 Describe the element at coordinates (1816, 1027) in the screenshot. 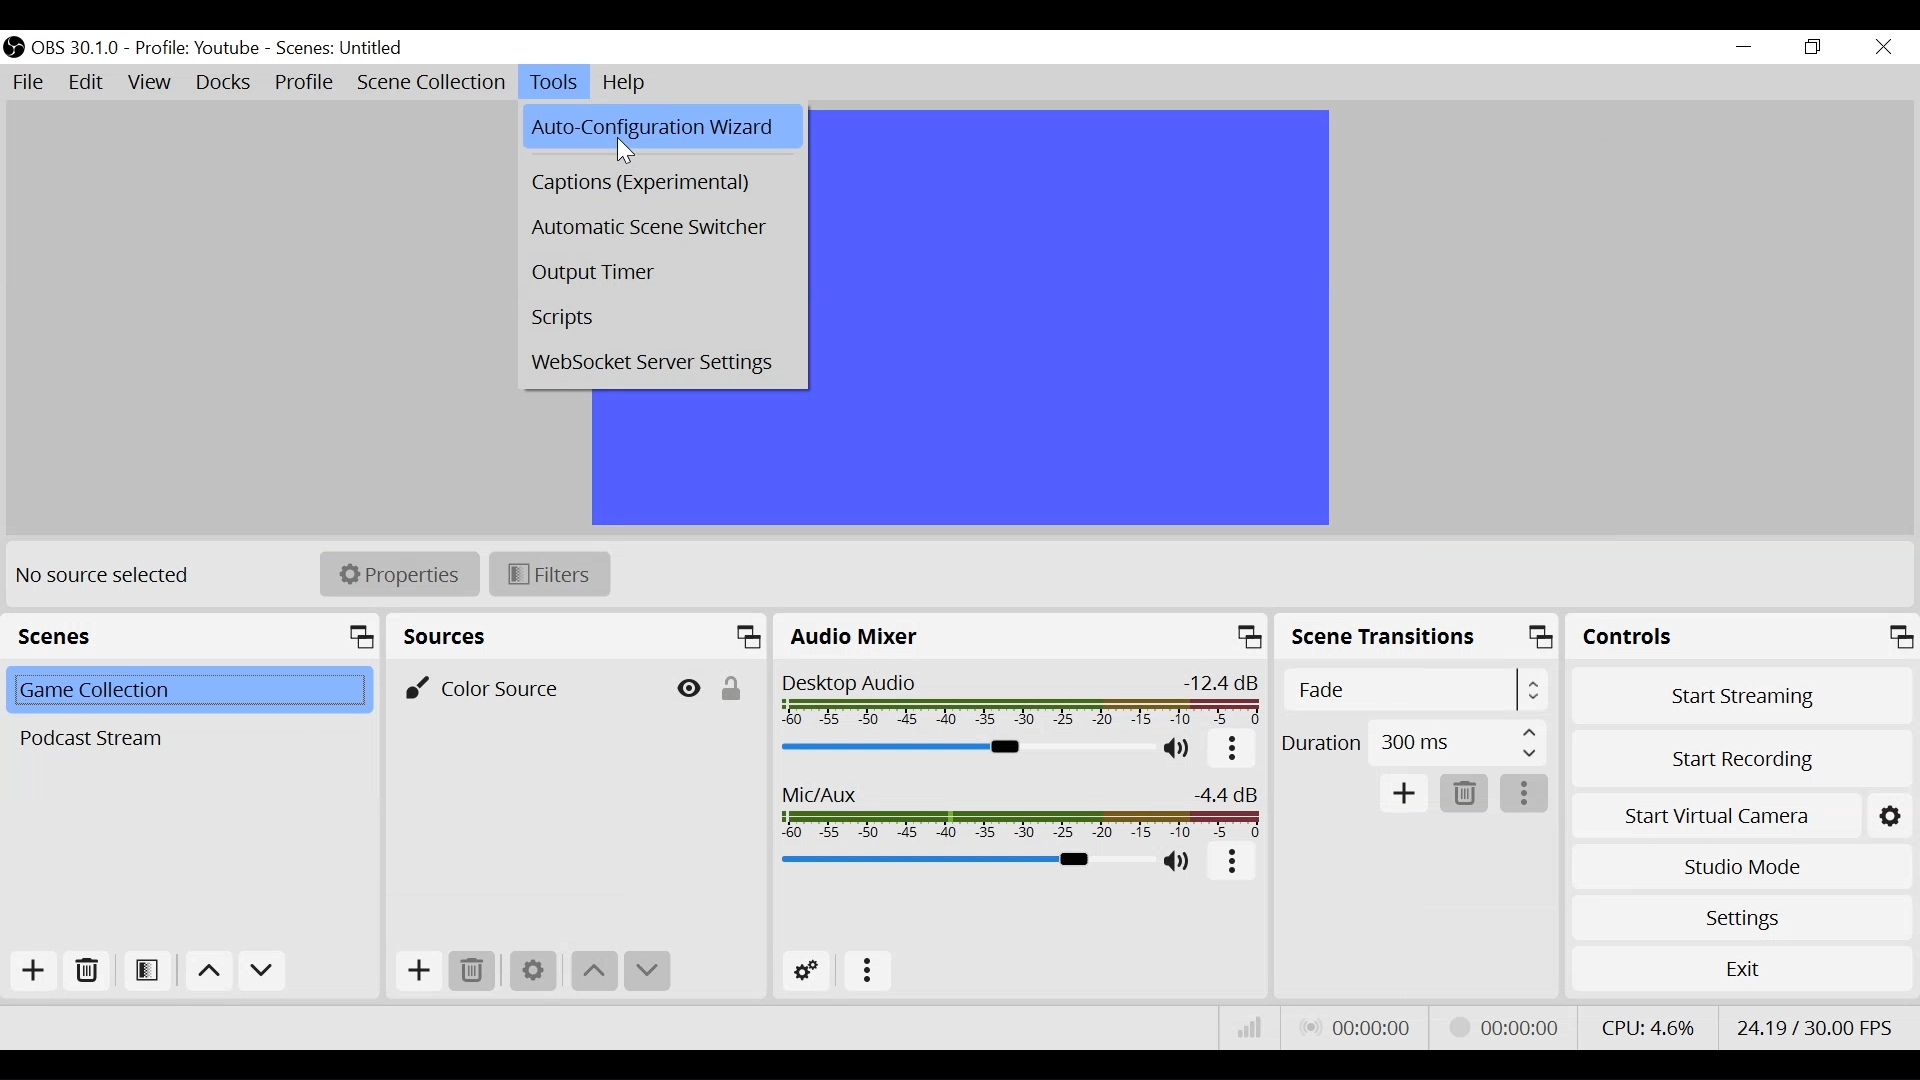

I see `Frame Per Second` at that location.